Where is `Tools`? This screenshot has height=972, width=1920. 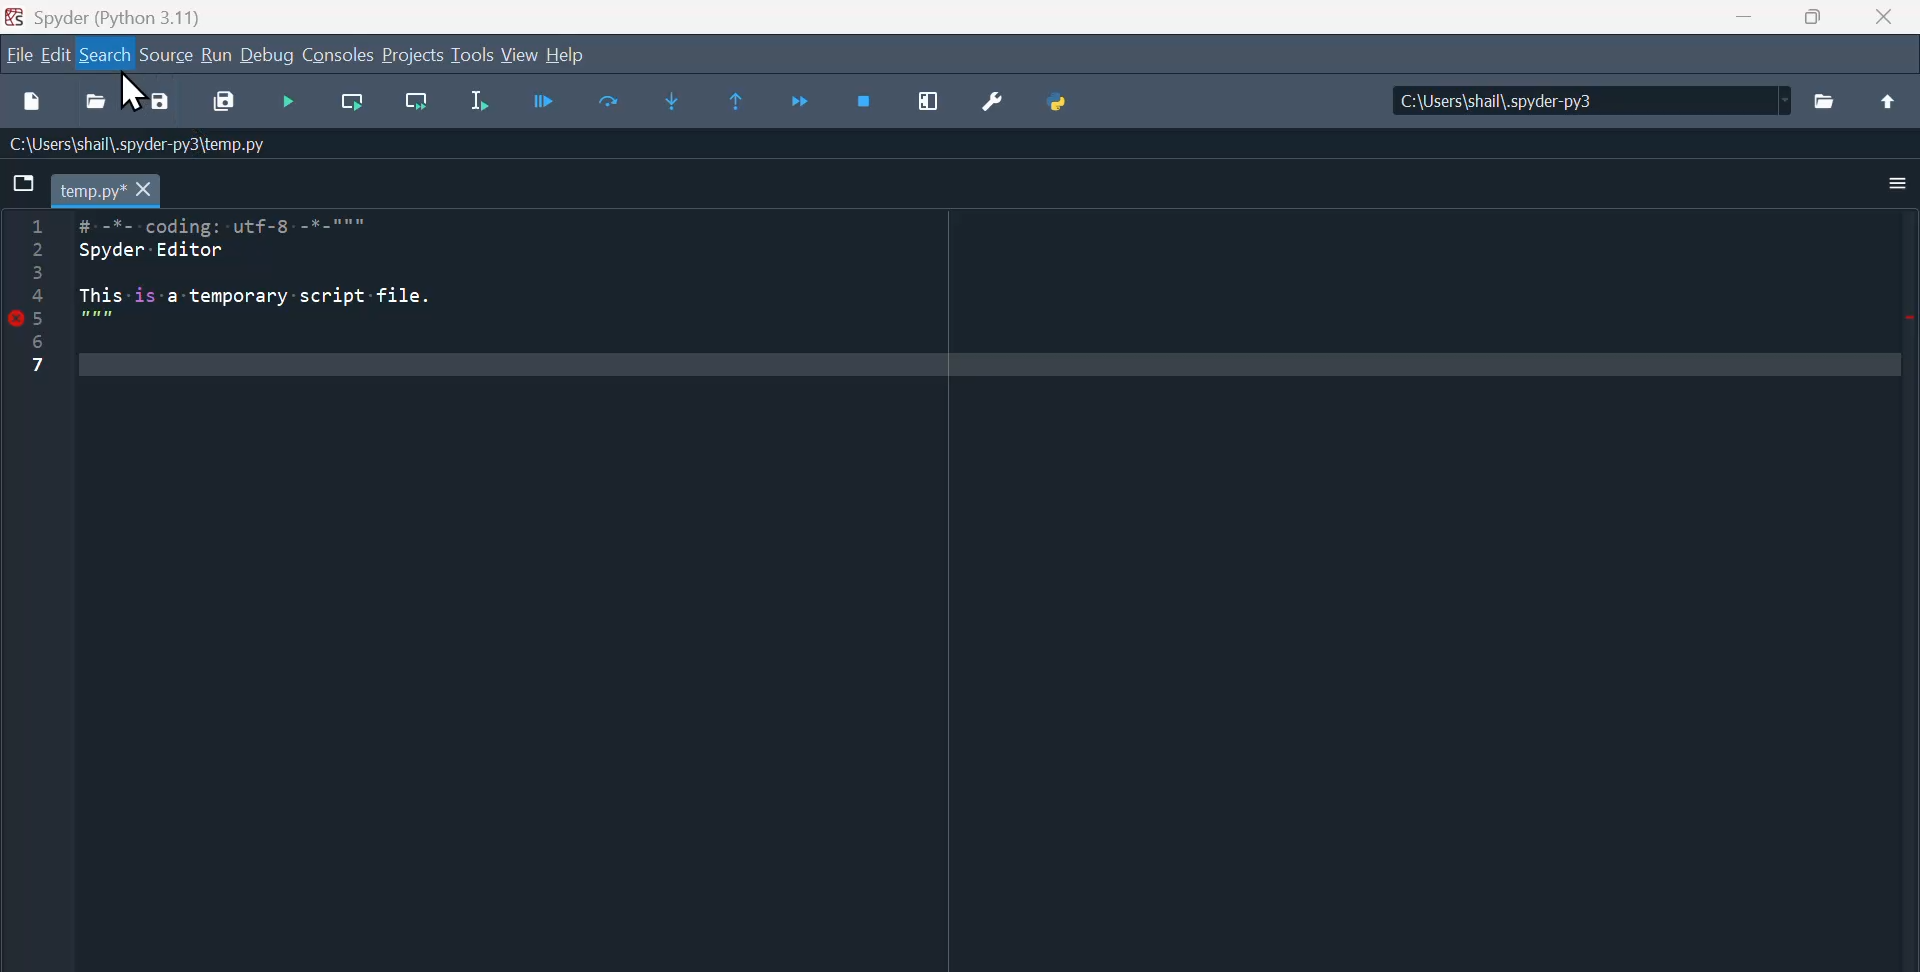 Tools is located at coordinates (473, 57).